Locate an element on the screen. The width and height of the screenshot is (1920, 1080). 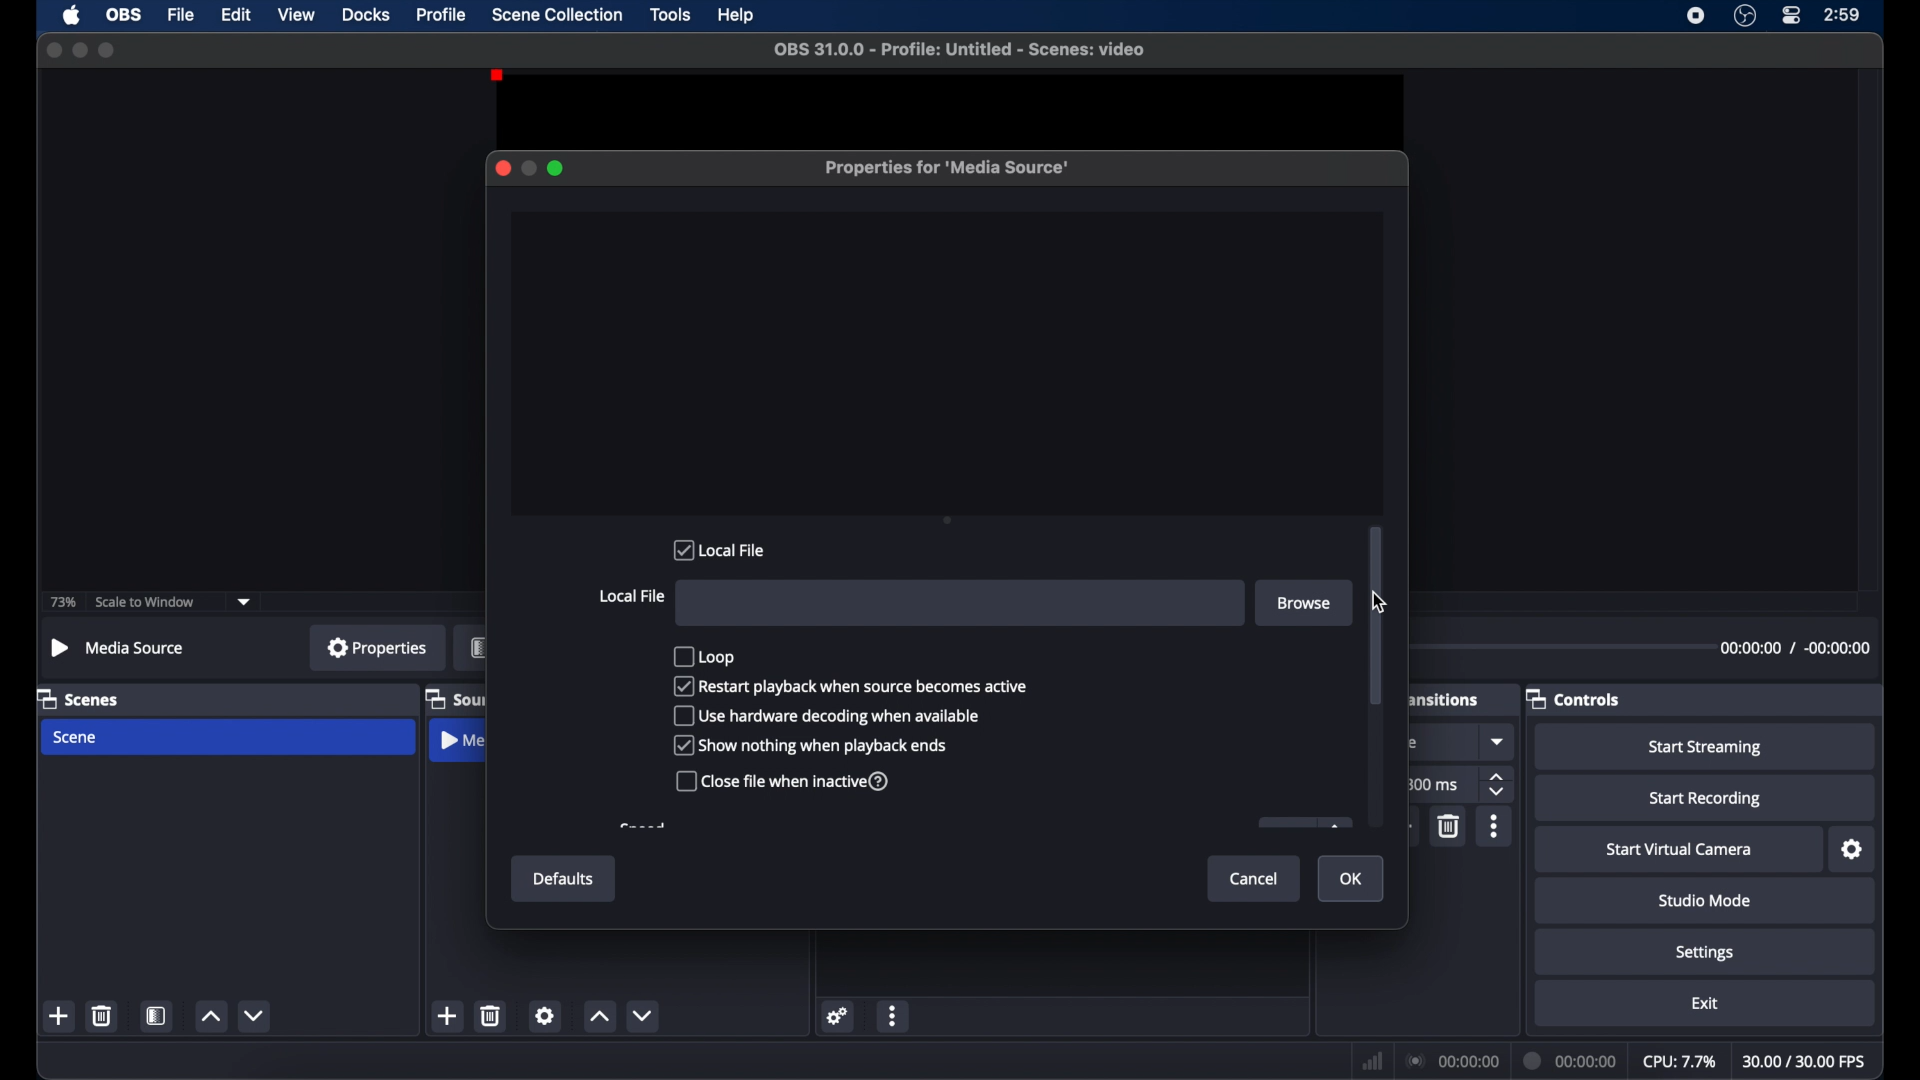
local file is located at coordinates (632, 595).